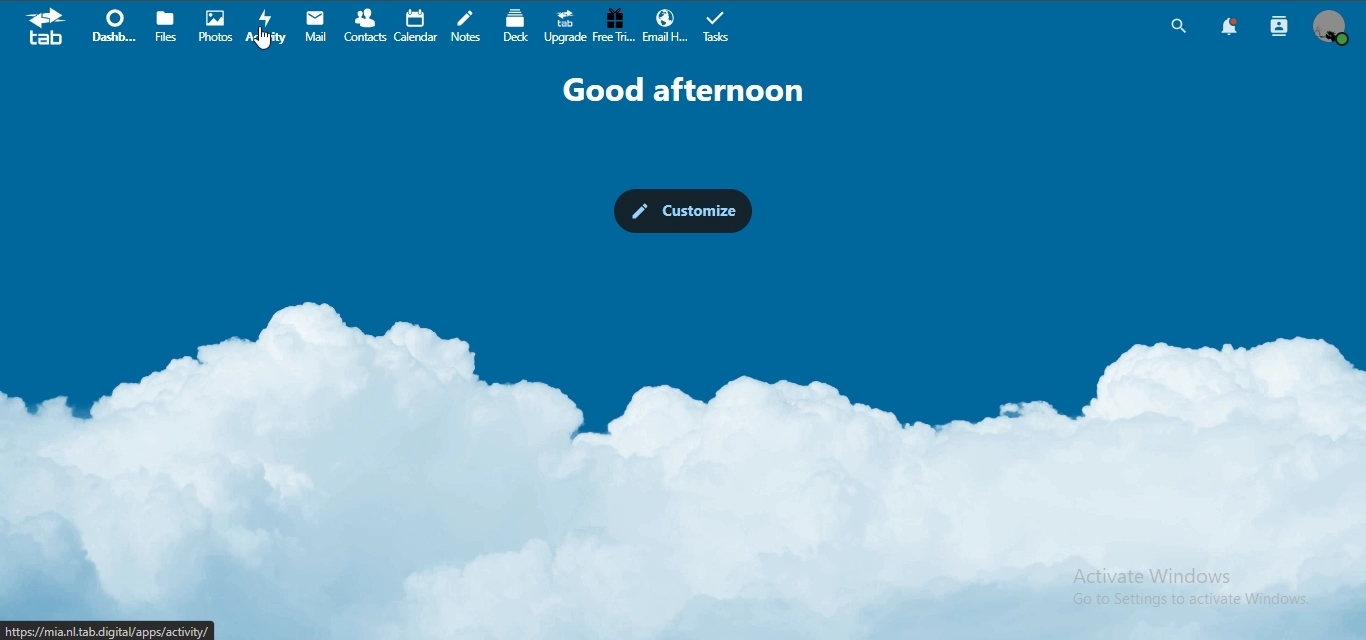 This screenshot has width=1366, height=640. What do you see at coordinates (720, 27) in the screenshot?
I see `tasks` at bounding box center [720, 27].